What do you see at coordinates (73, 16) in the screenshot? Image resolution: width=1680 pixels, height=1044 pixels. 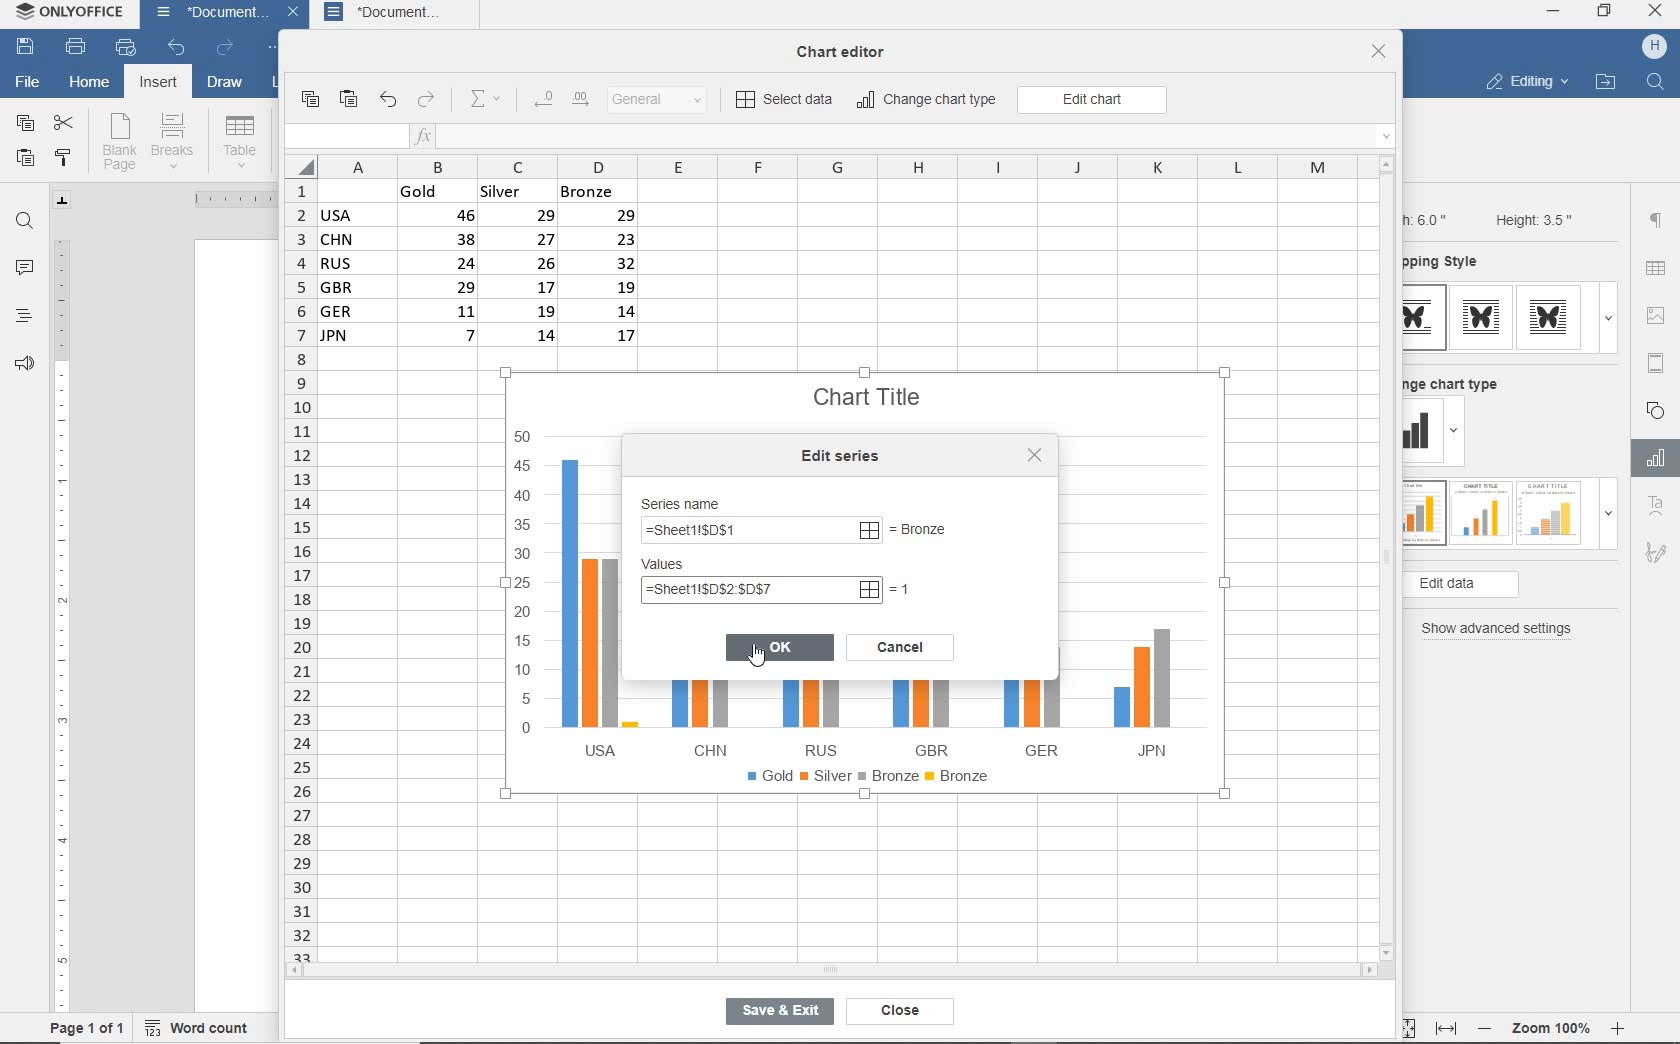 I see `system name` at bounding box center [73, 16].